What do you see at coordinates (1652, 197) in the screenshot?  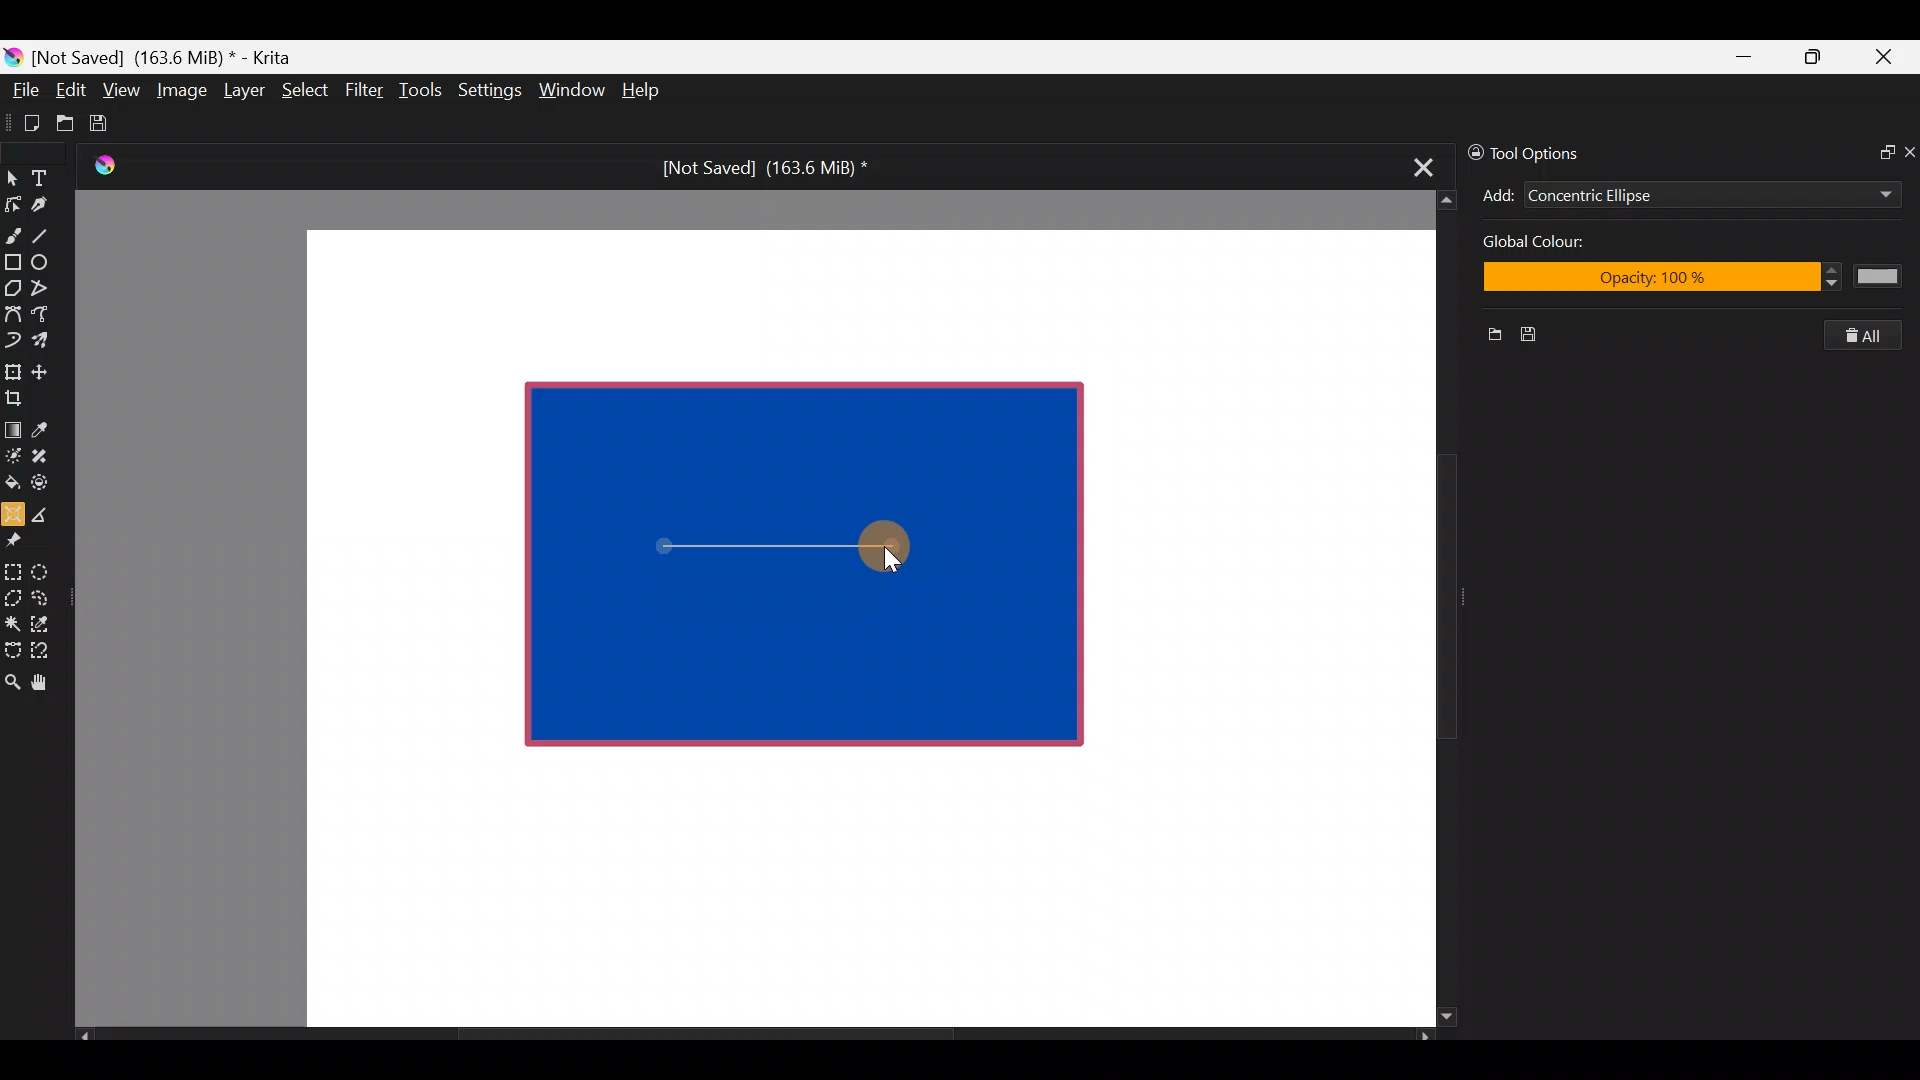 I see `Concentric Ellipse` at bounding box center [1652, 197].